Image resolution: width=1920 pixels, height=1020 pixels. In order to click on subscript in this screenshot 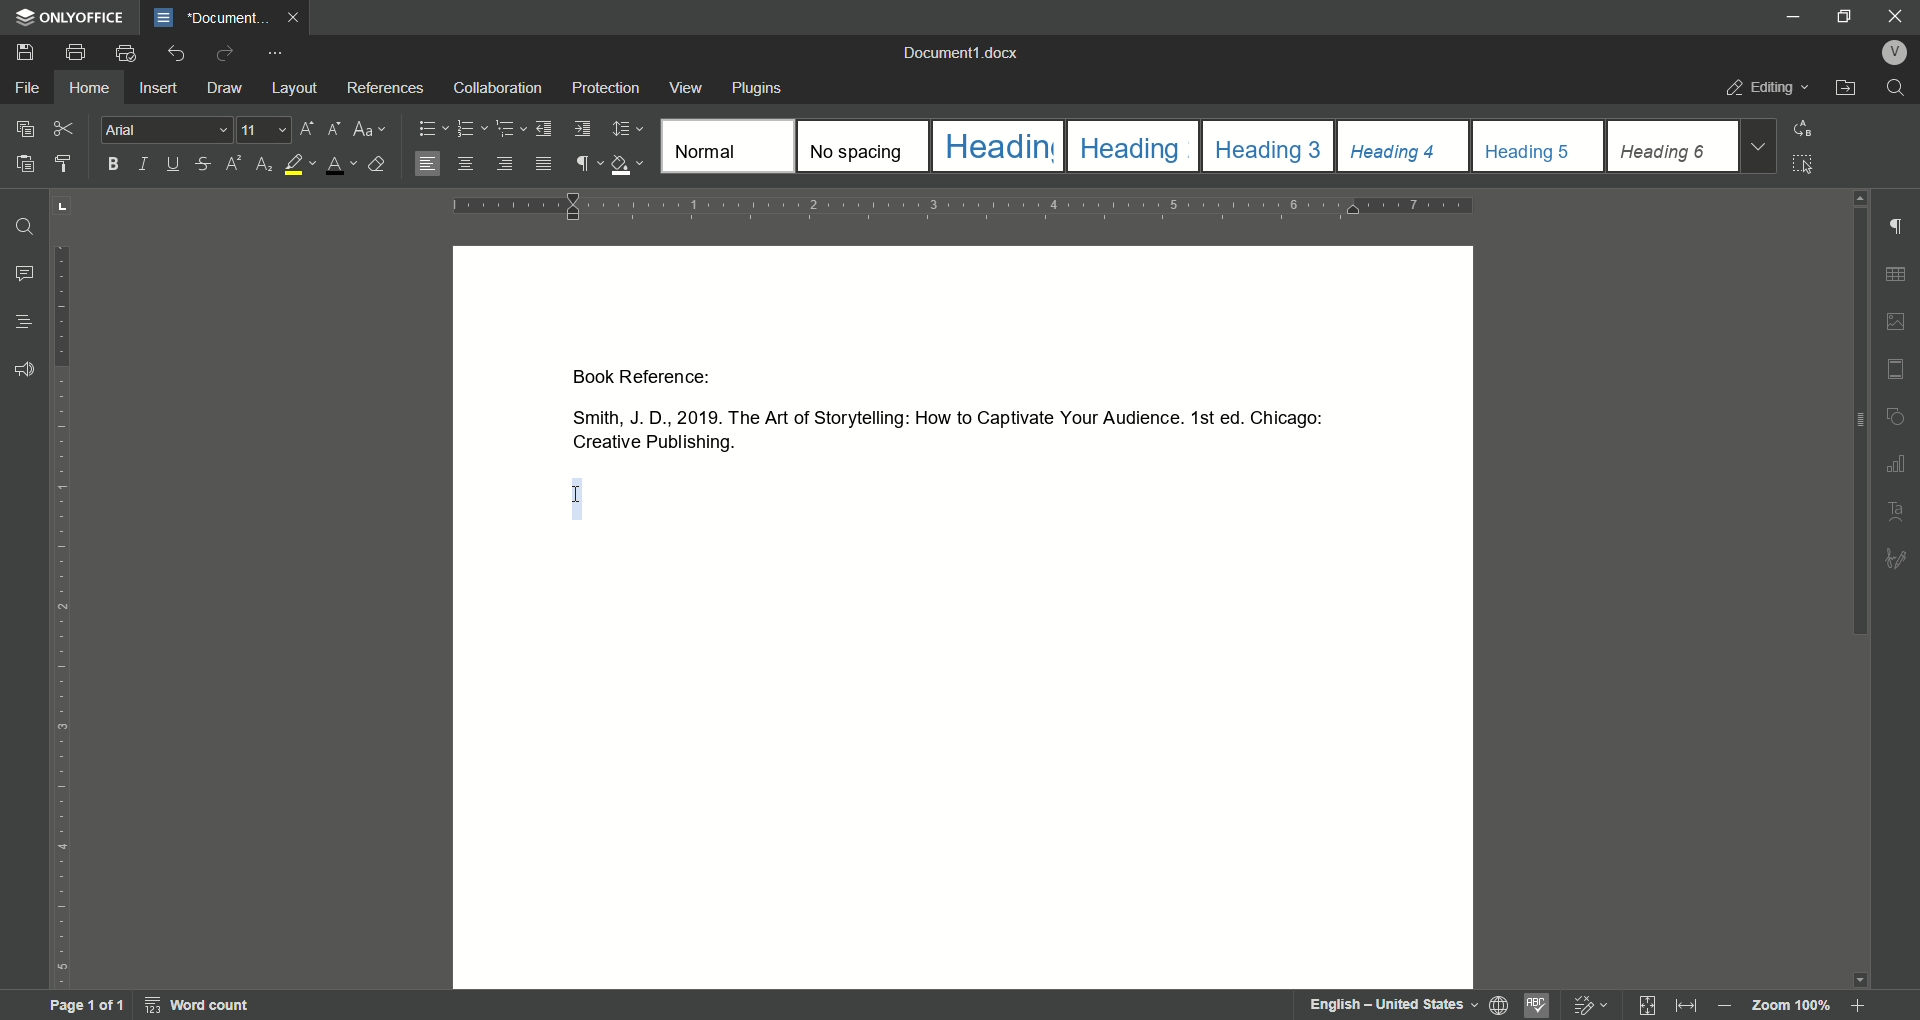, I will do `click(263, 165)`.